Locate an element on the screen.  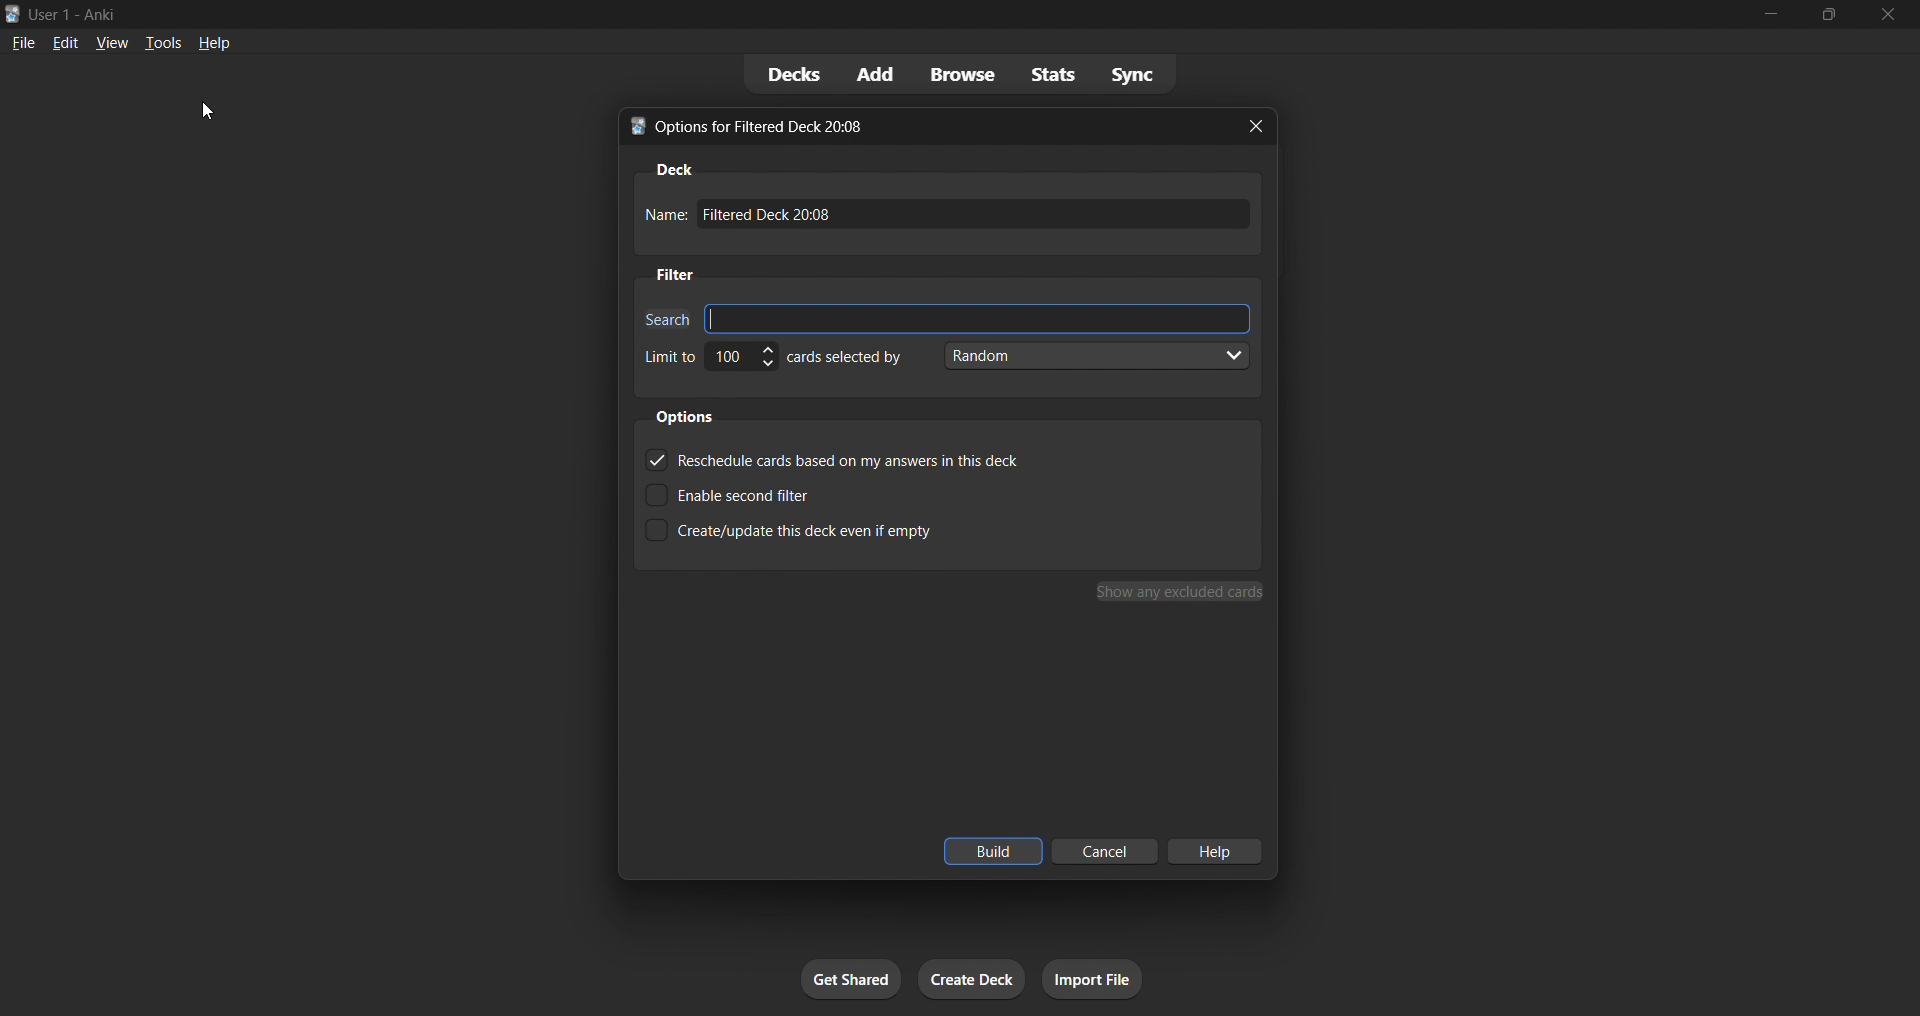
close is located at coordinates (1258, 127).